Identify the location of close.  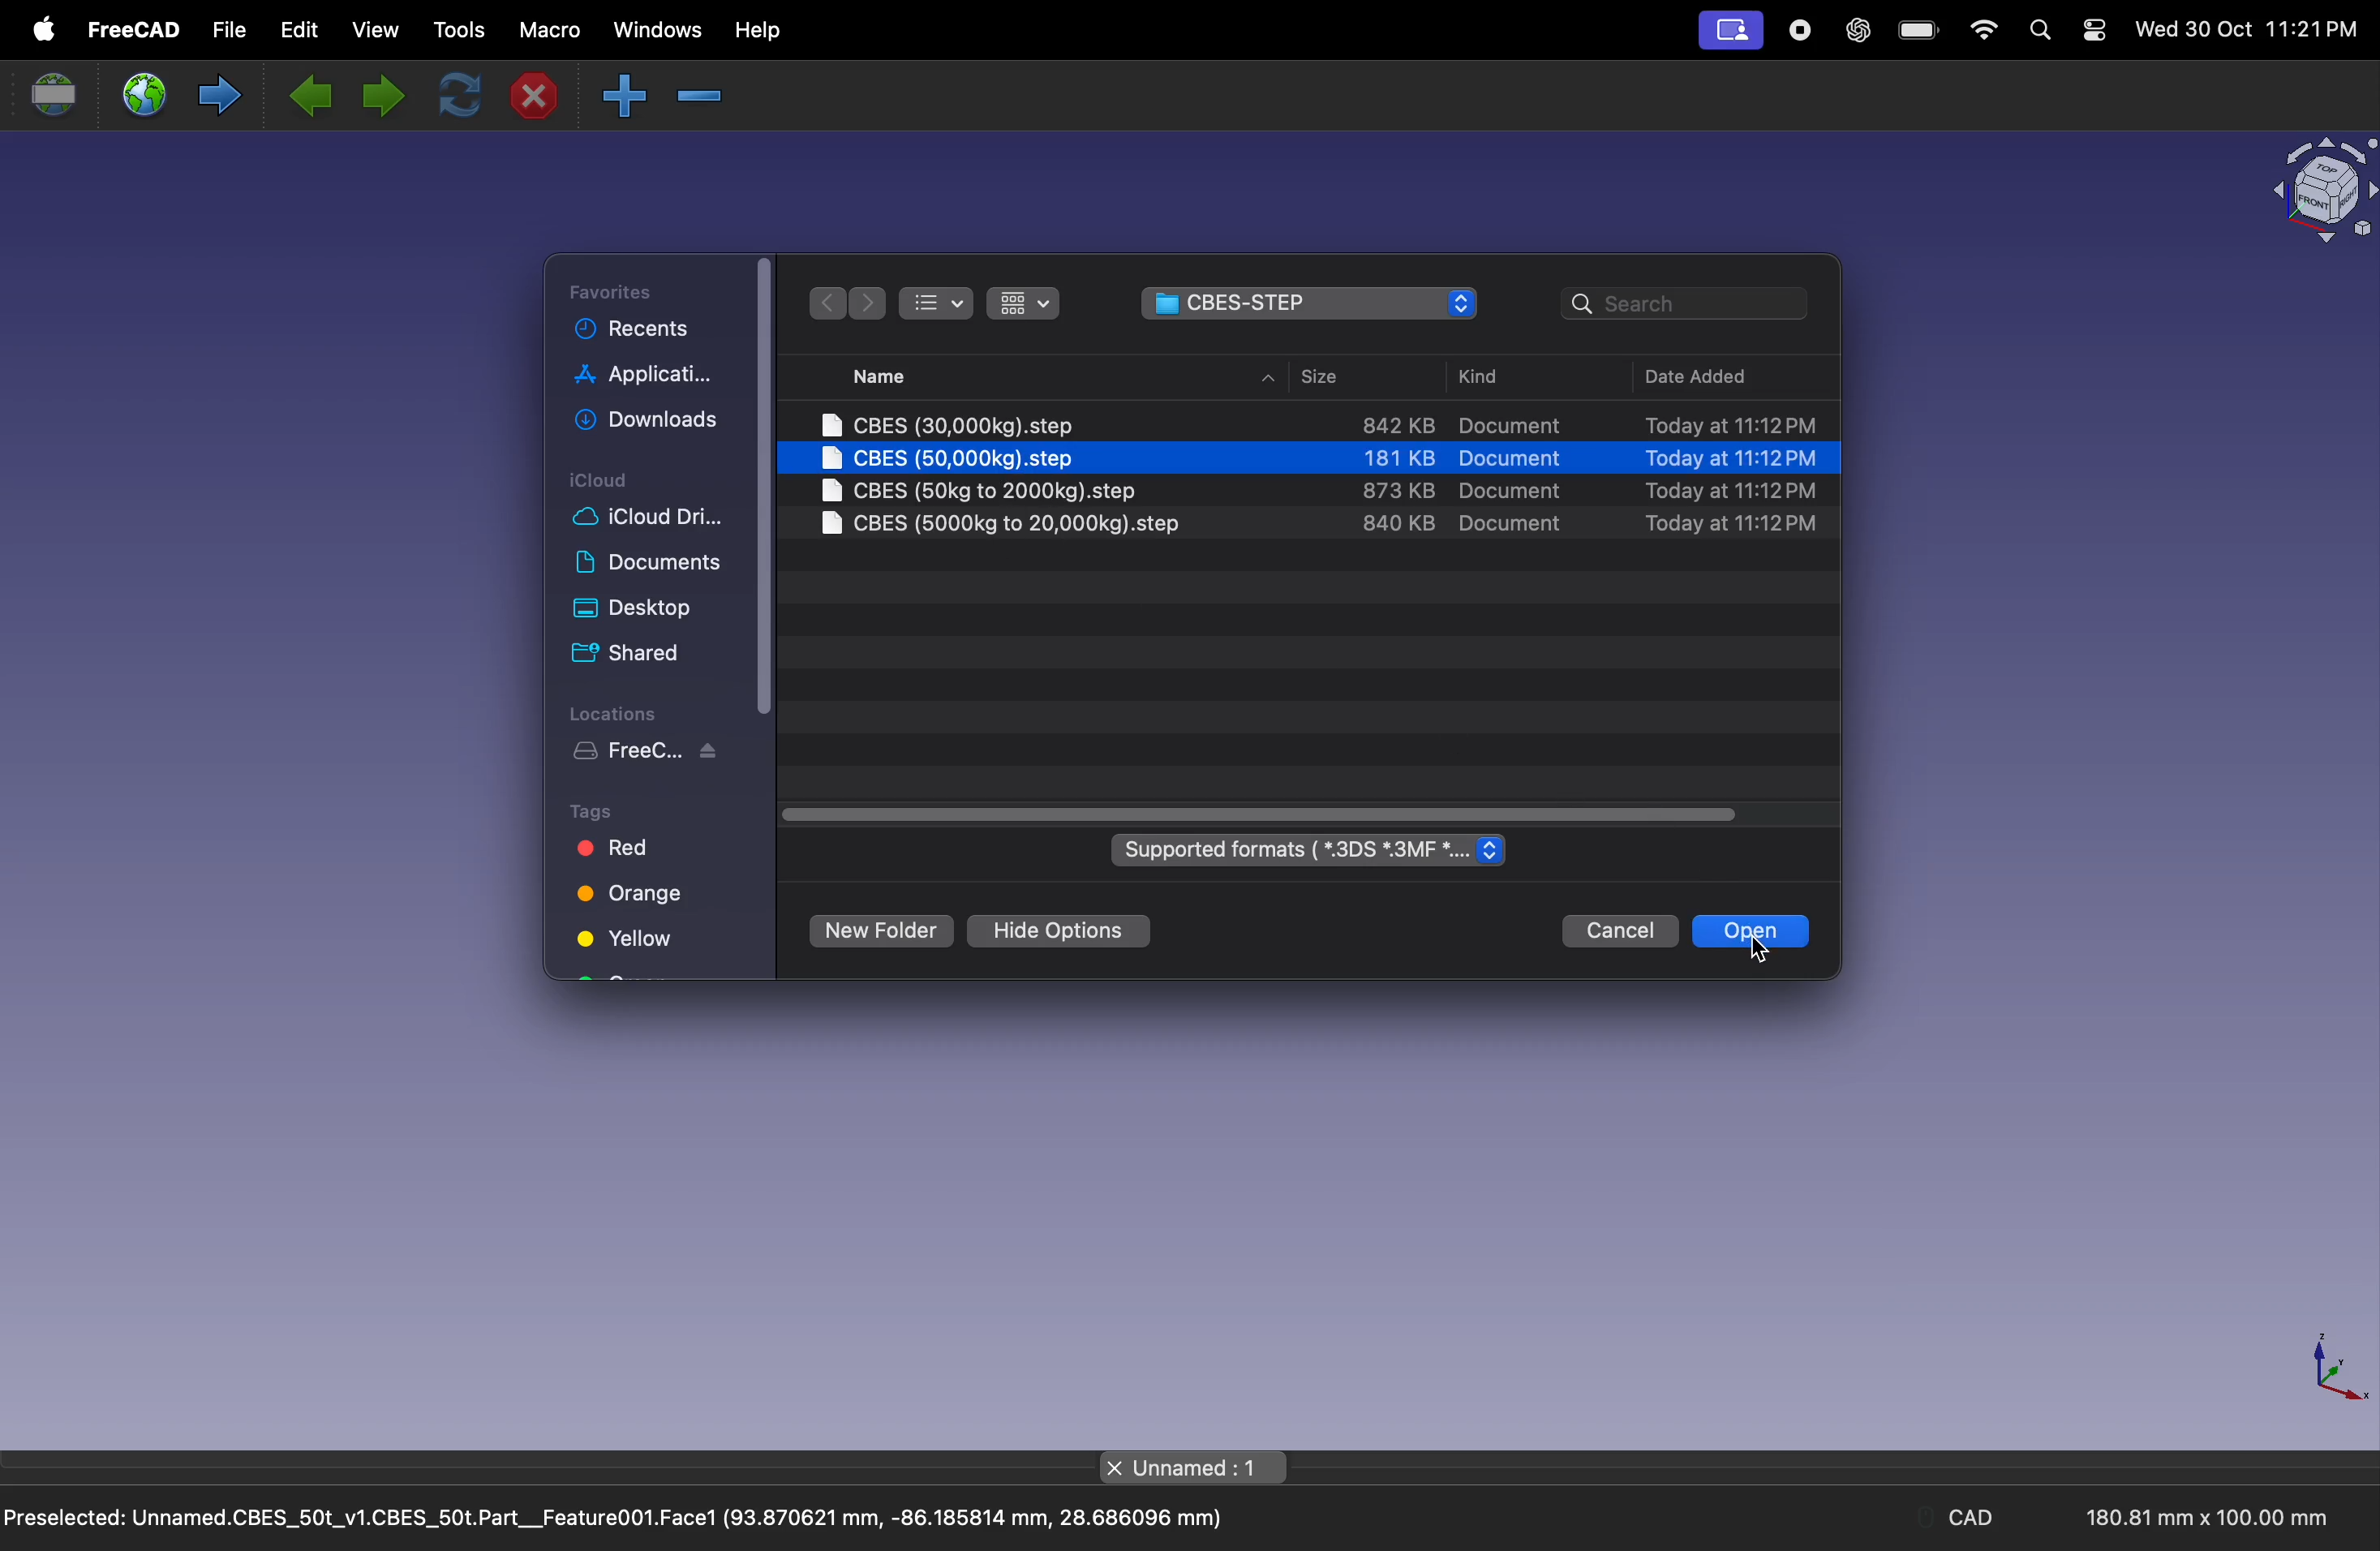
(543, 96).